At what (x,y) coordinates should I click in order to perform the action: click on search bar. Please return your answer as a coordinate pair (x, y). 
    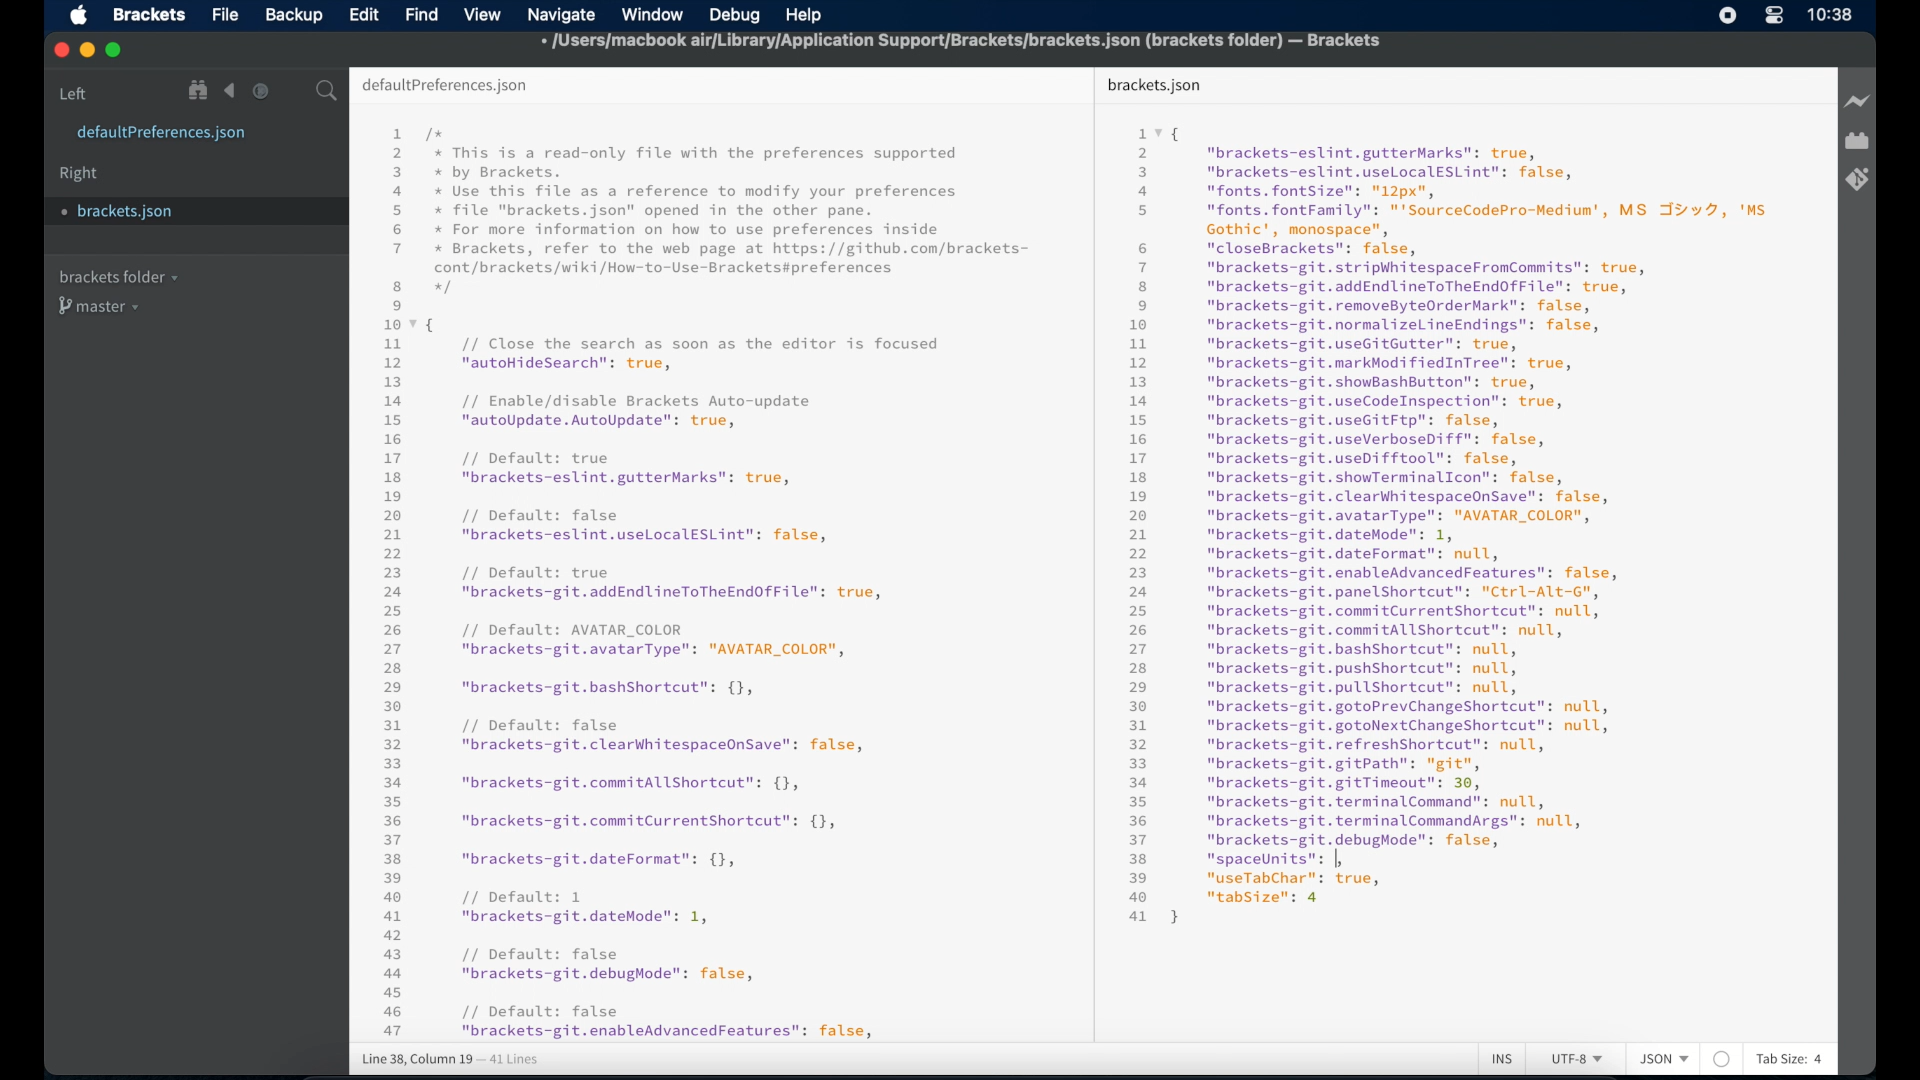
    Looking at the image, I should click on (327, 92).